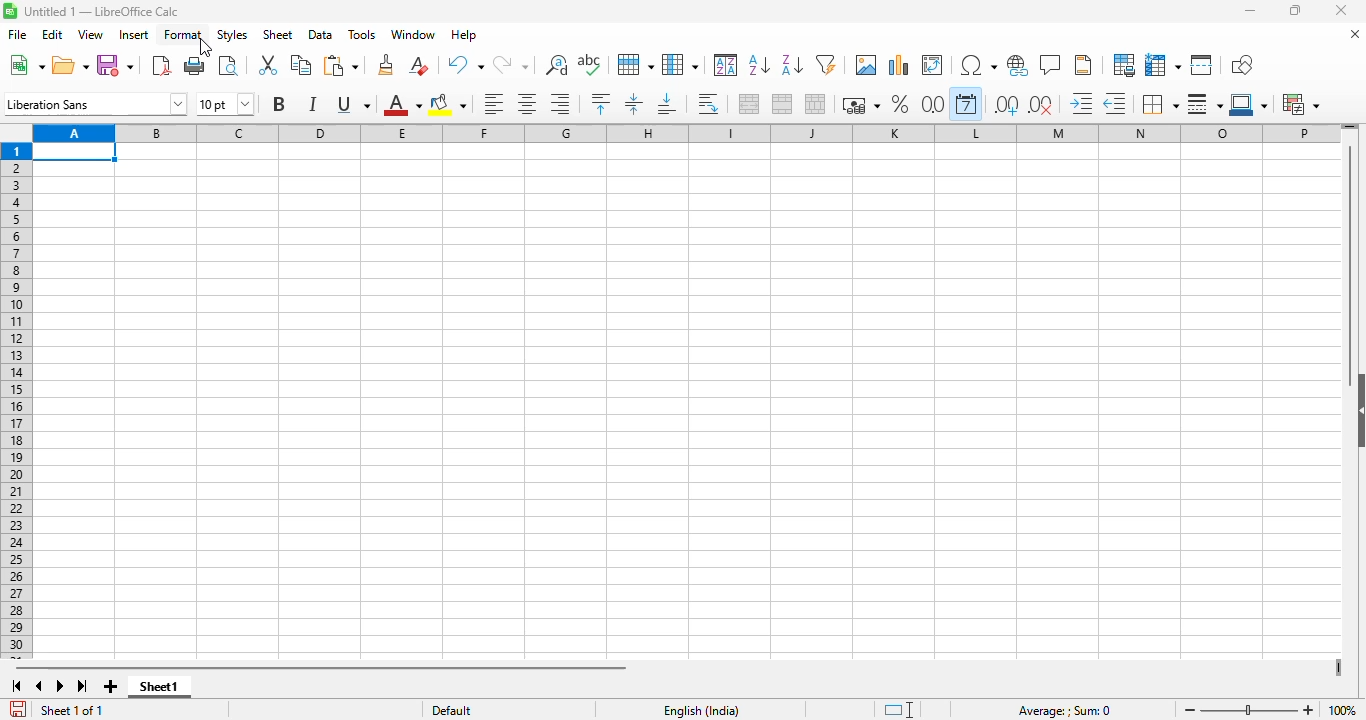 The height and width of the screenshot is (720, 1366). Describe the element at coordinates (1124, 65) in the screenshot. I see `define print area` at that location.